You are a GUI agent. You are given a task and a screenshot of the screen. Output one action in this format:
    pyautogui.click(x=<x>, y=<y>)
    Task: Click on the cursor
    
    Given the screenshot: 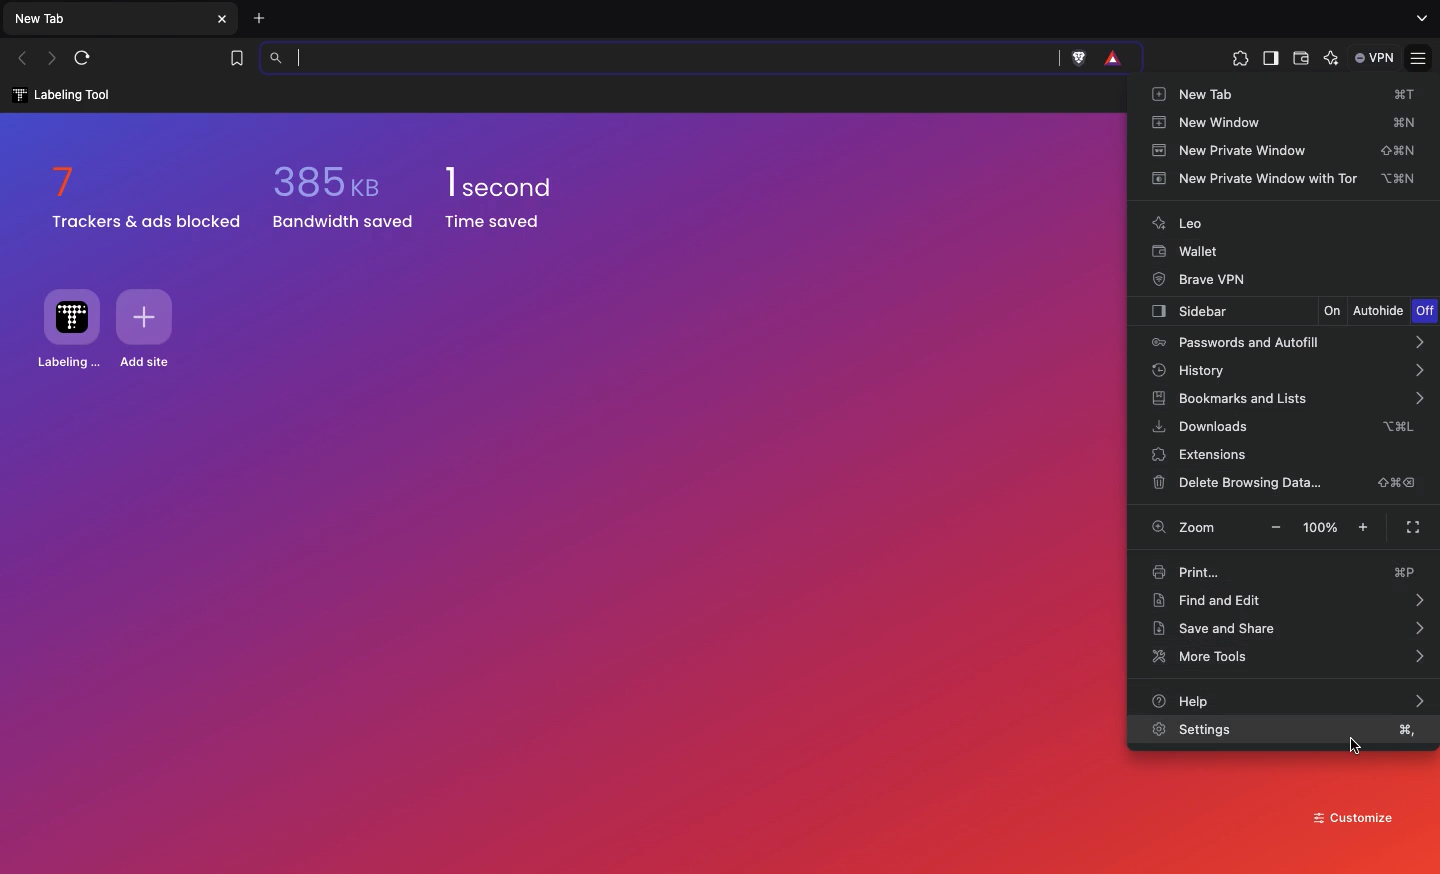 What is the action you would take?
    pyautogui.click(x=1360, y=745)
    